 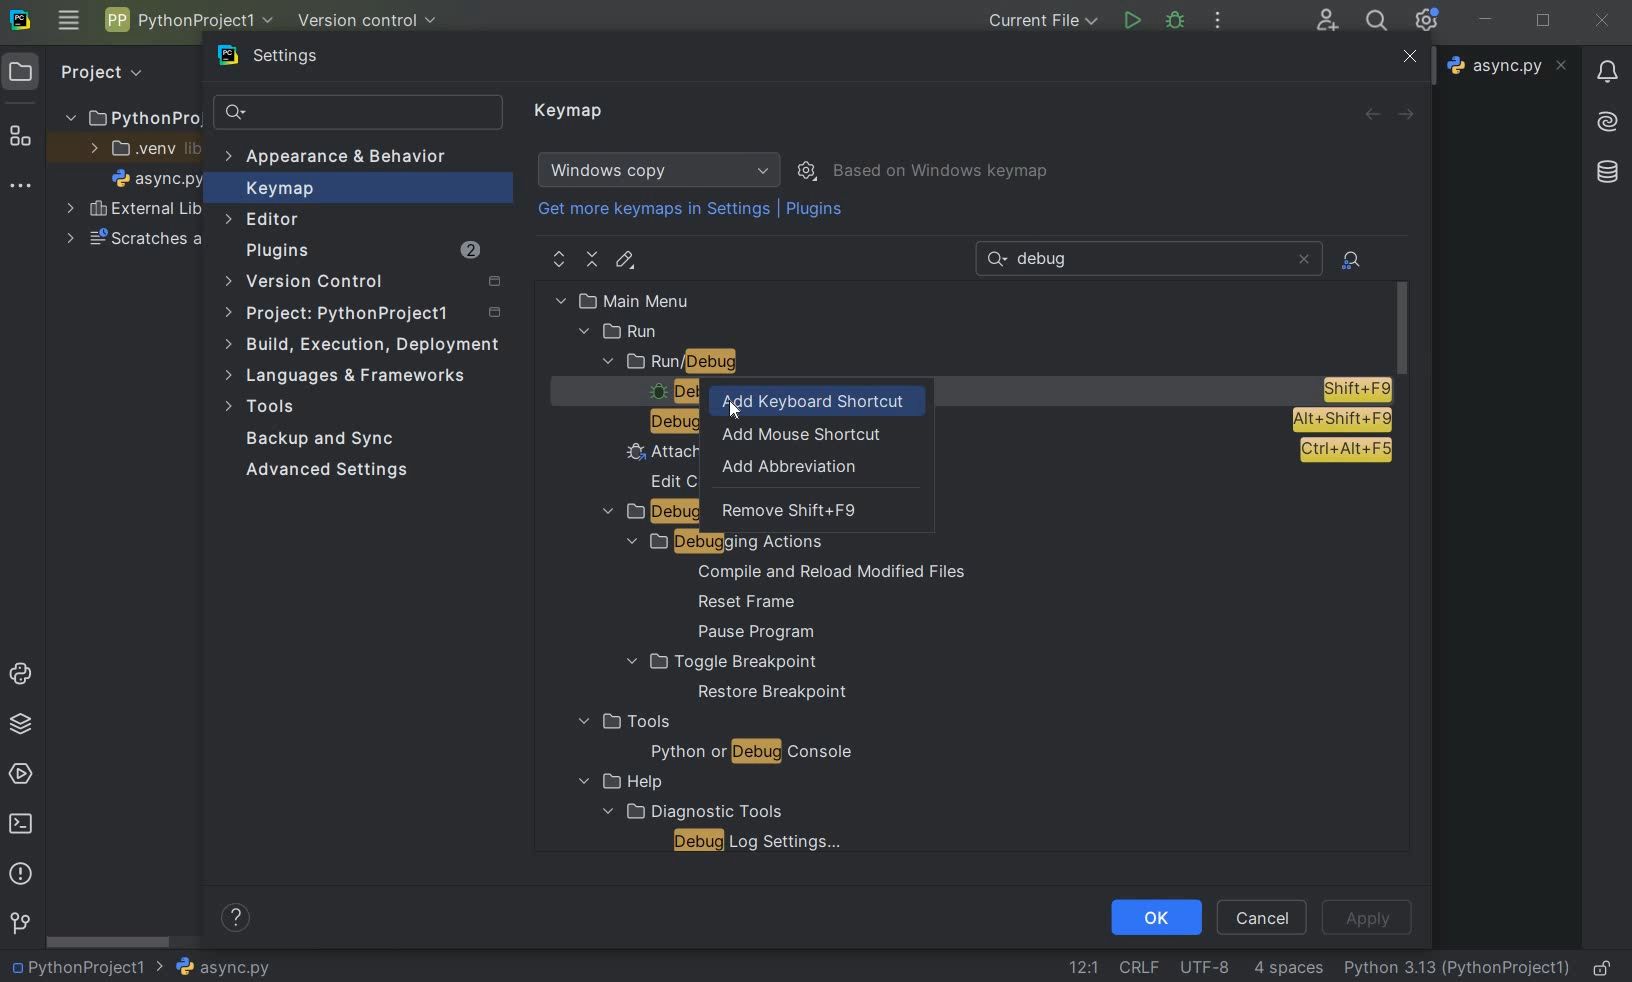 I want to click on more actions, so click(x=1217, y=22).